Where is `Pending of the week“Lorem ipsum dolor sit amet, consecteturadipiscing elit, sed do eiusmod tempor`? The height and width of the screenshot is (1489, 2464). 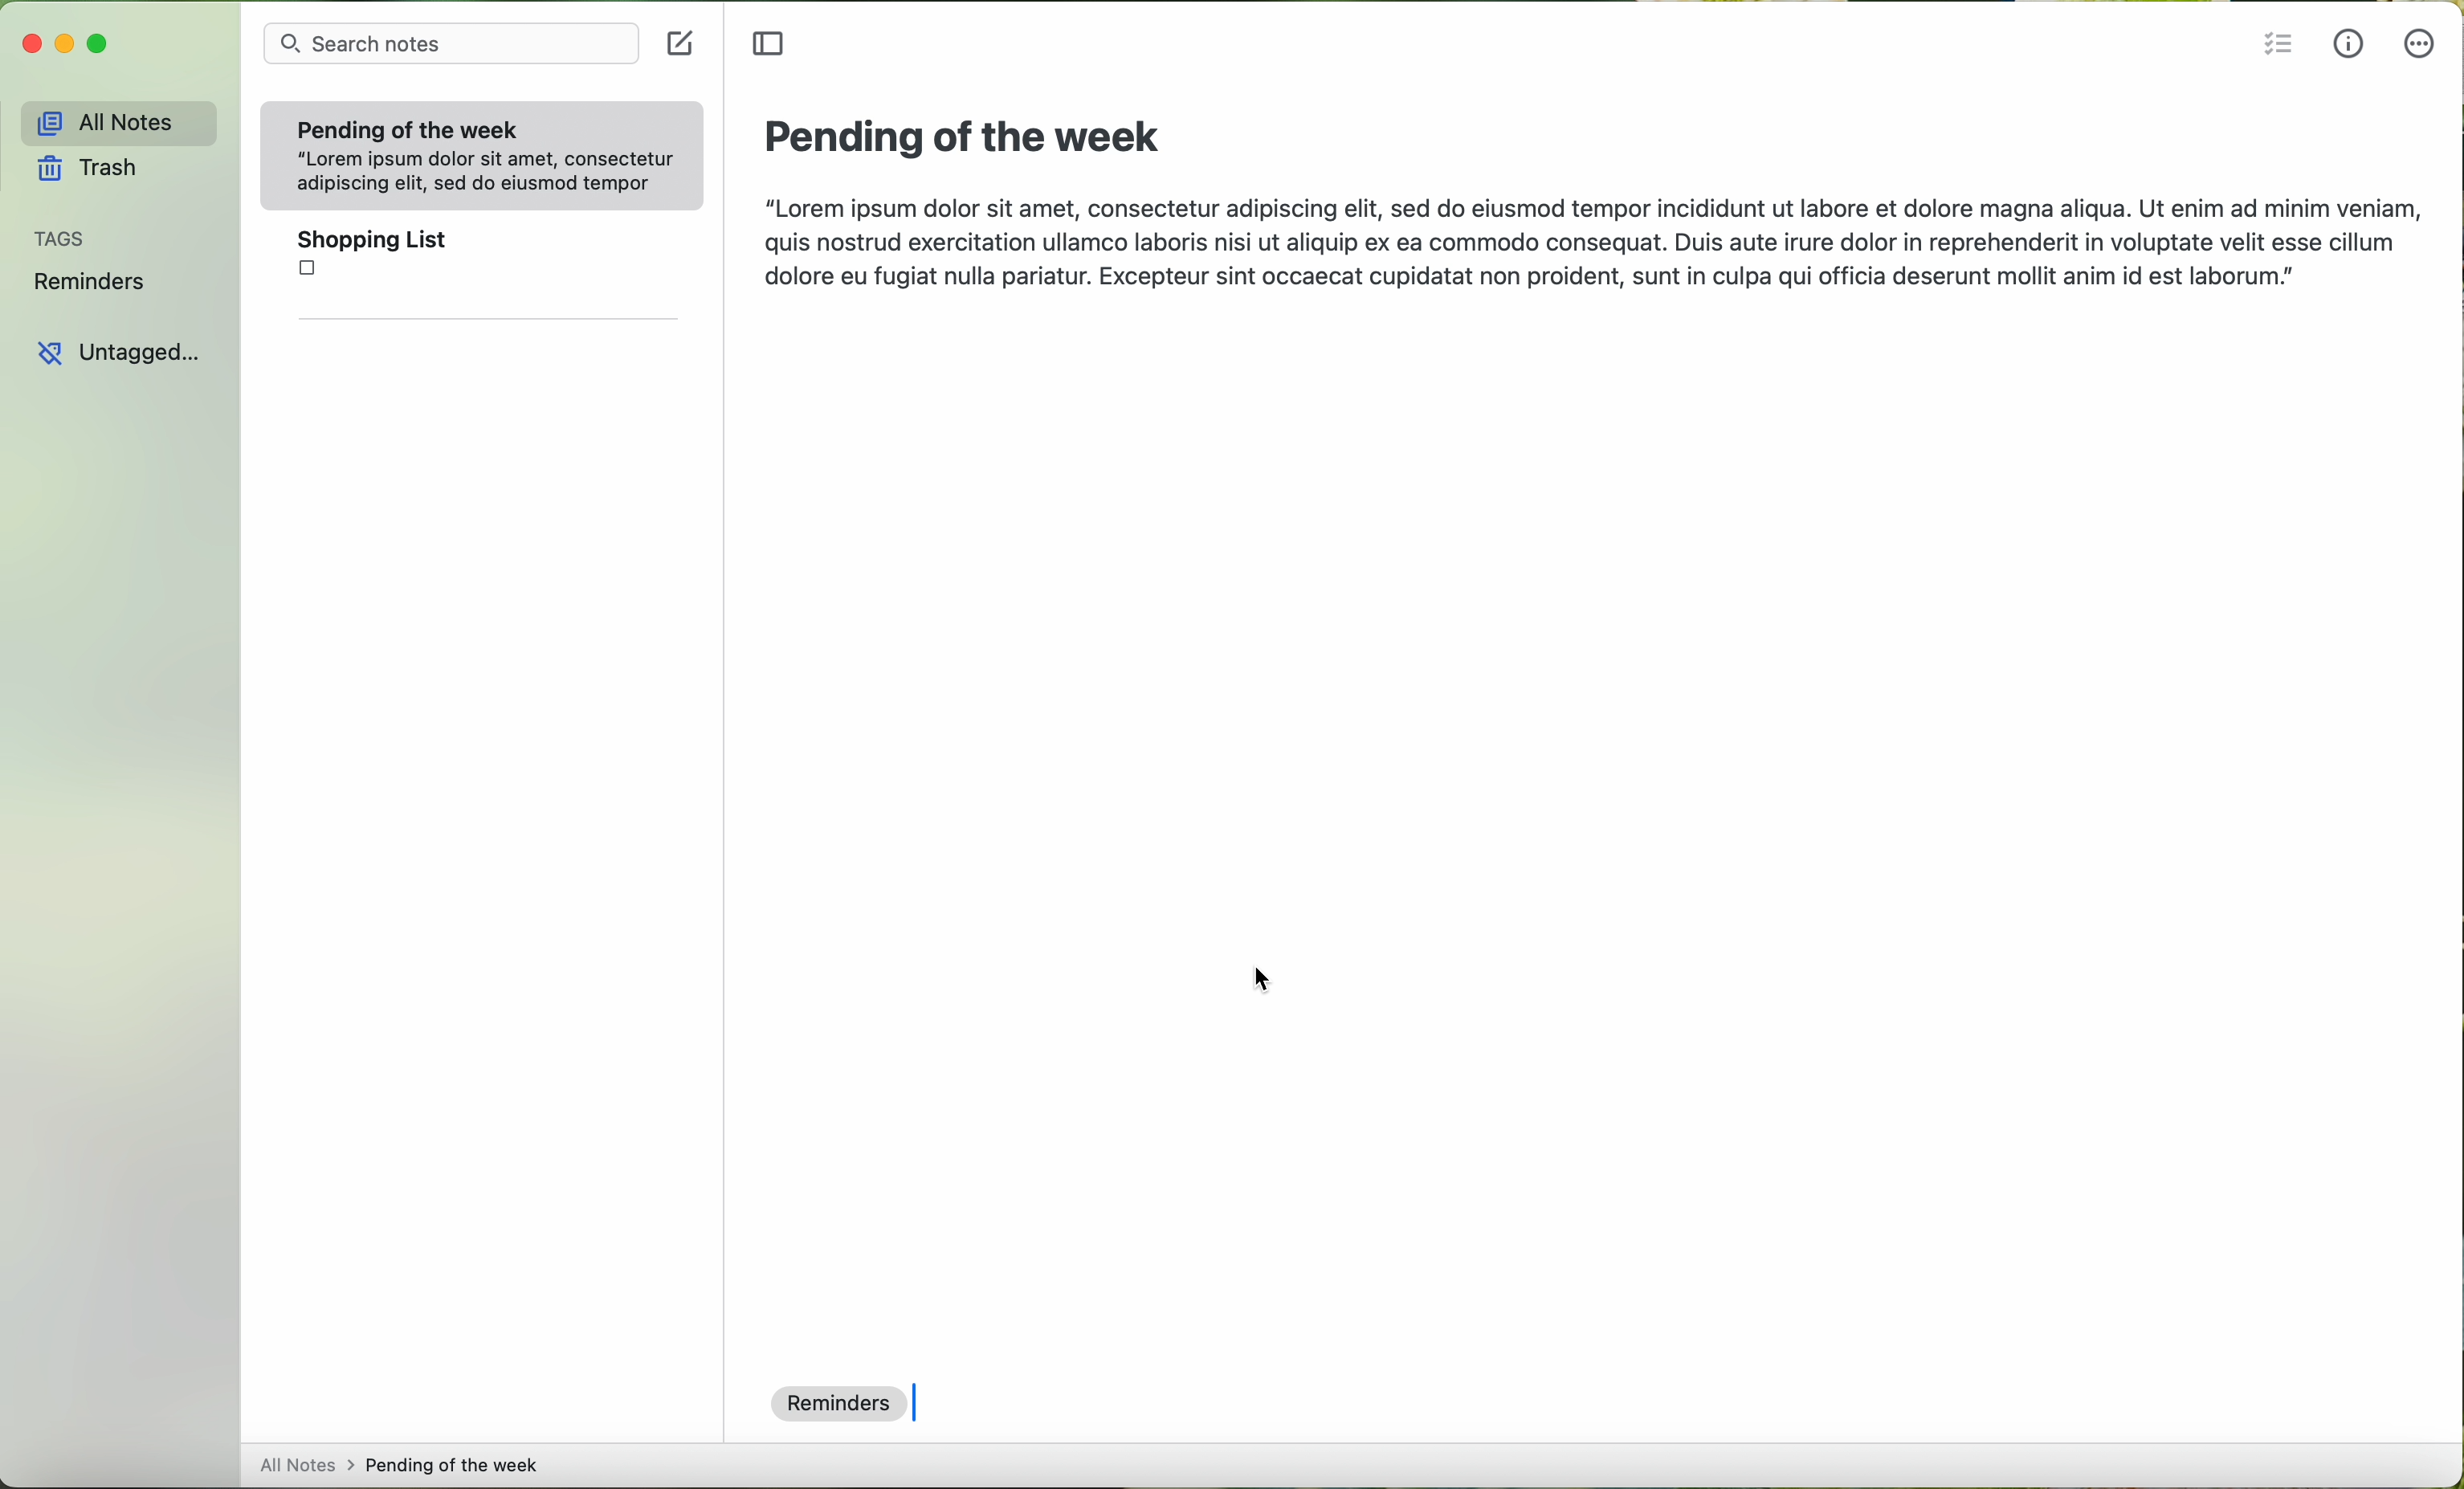
Pending of the week“Lorem ipsum dolor sit amet, consecteturadipiscing elit, sed do eiusmod tempor is located at coordinates (480, 152).